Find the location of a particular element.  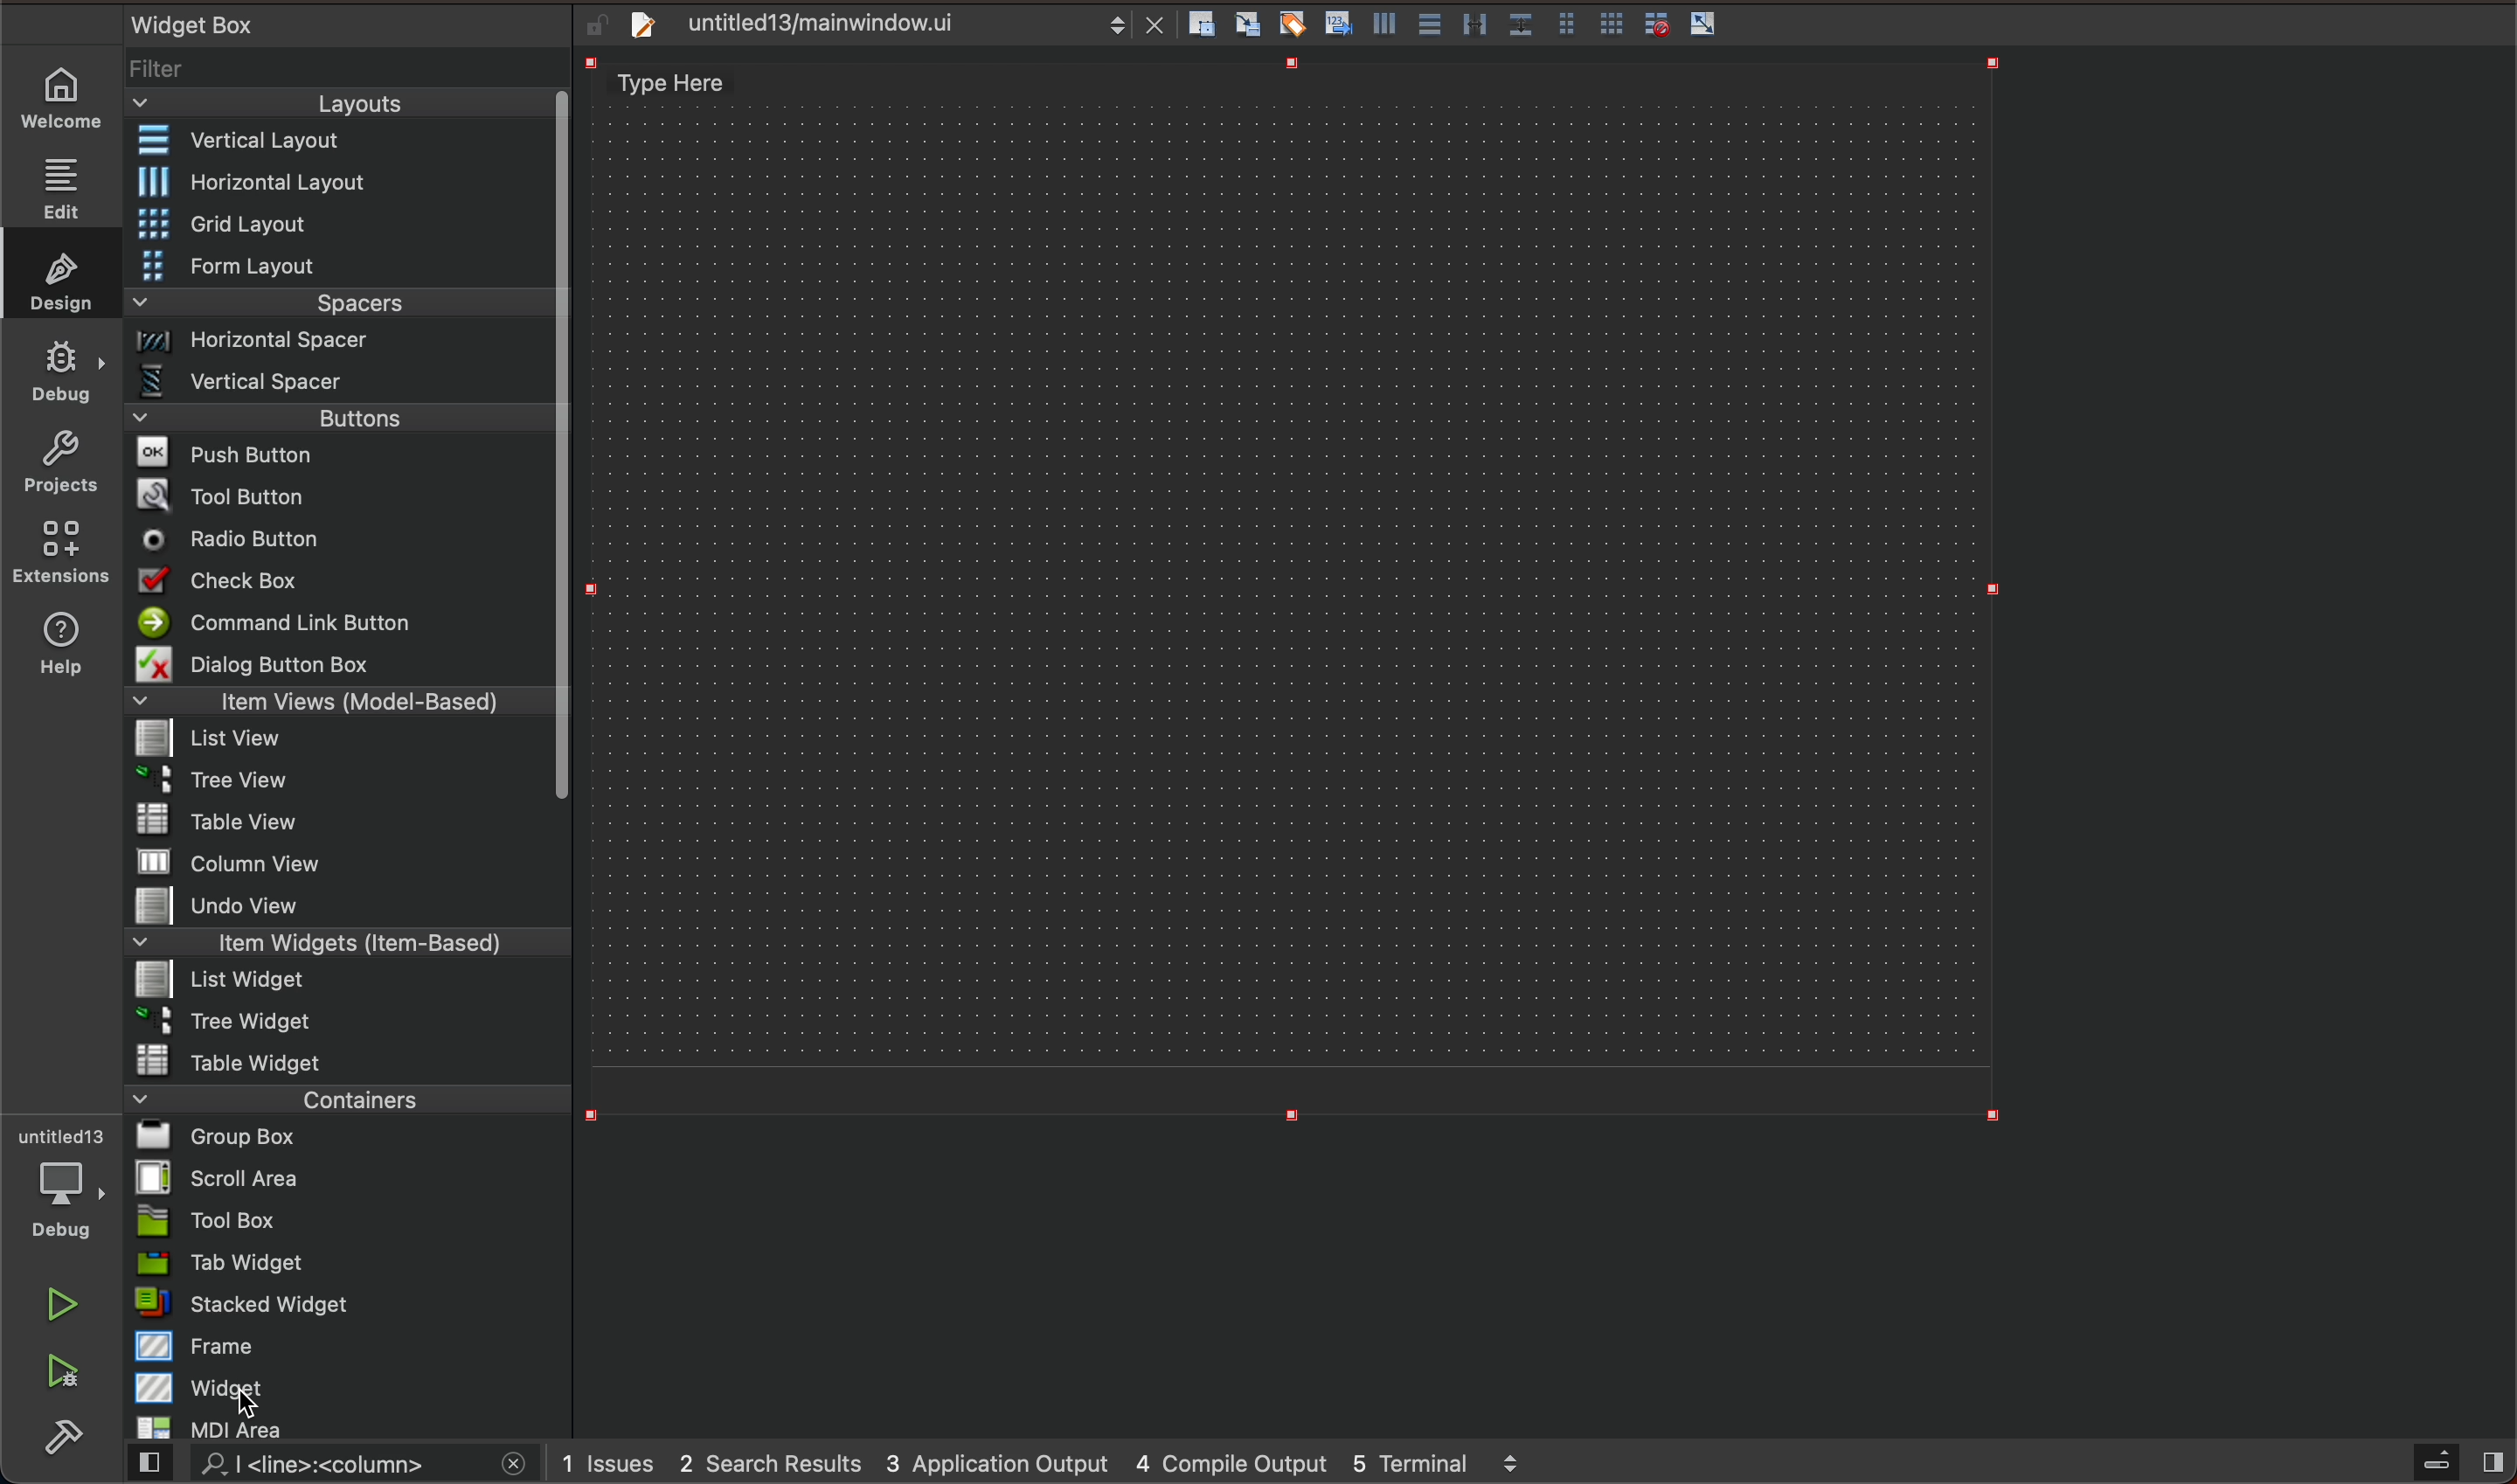

extensions is located at coordinates (63, 551).